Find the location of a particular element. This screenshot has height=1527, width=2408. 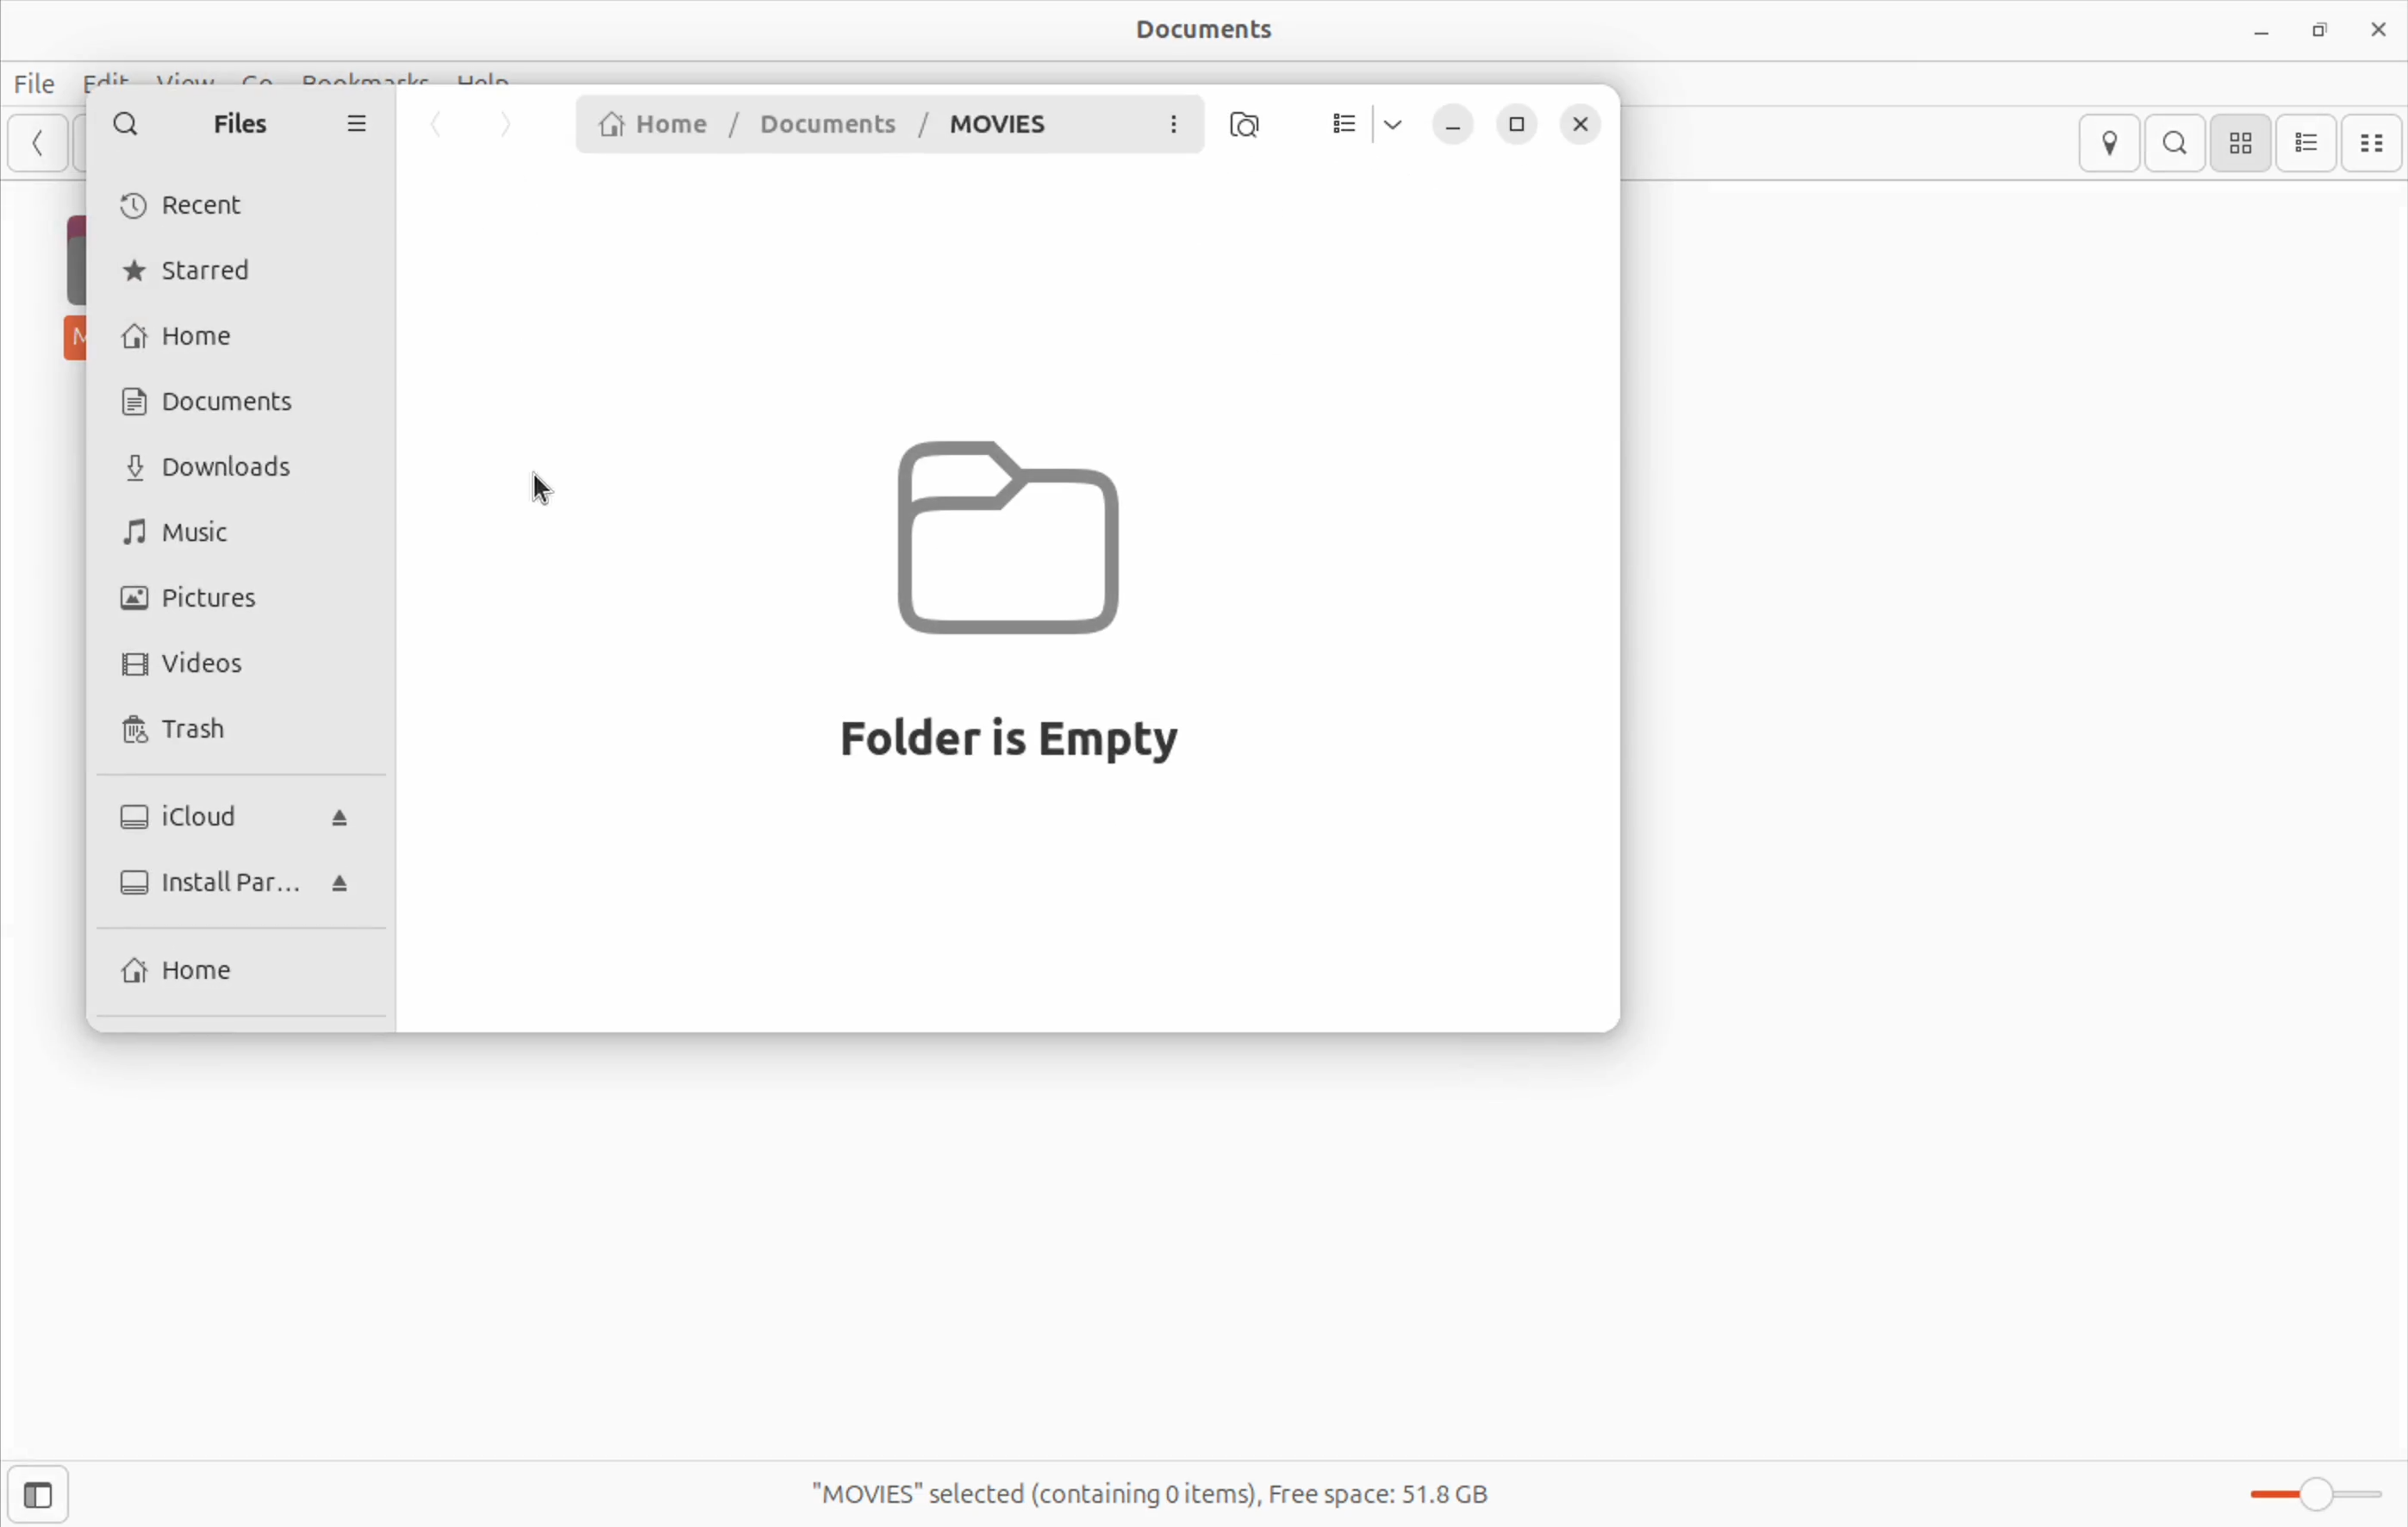

Starred is located at coordinates (199, 274).